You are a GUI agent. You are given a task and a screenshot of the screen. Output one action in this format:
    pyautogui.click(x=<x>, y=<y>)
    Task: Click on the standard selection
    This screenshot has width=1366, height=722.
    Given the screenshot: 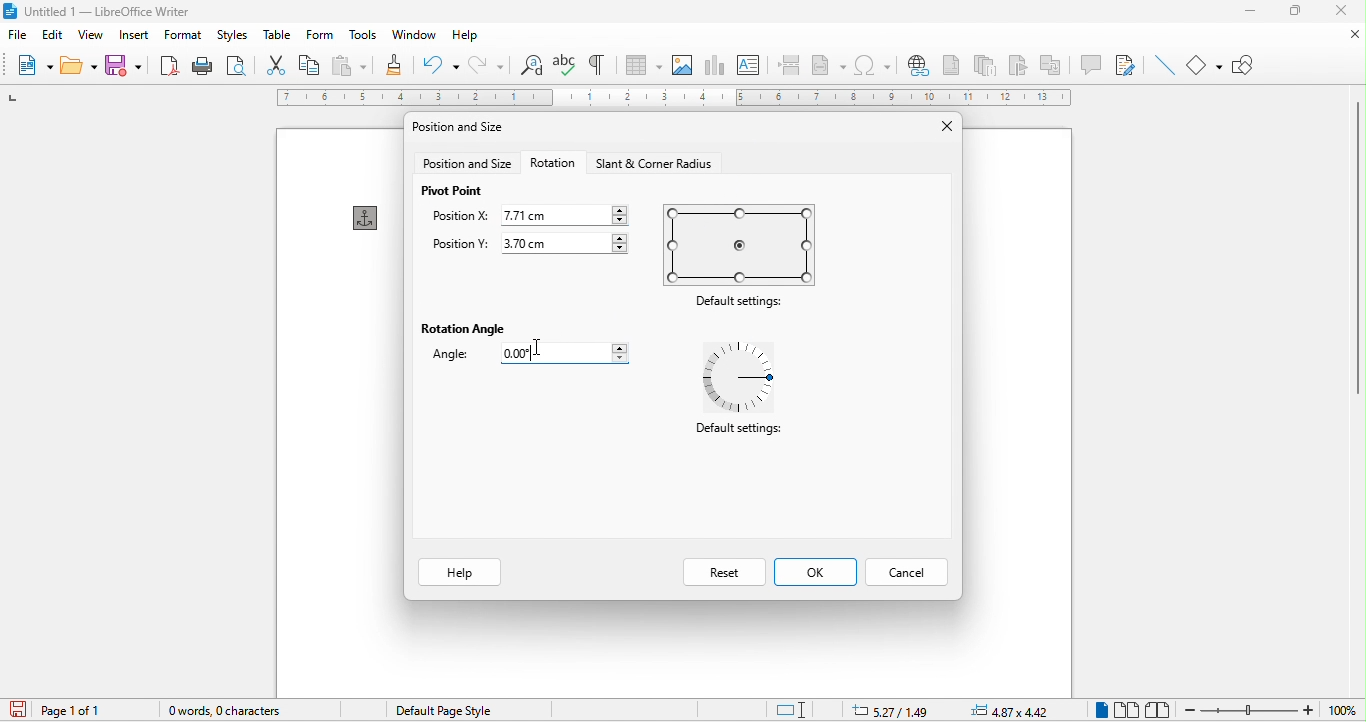 What is the action you would take?
    pyautogui.click(x=803, y=708)
    